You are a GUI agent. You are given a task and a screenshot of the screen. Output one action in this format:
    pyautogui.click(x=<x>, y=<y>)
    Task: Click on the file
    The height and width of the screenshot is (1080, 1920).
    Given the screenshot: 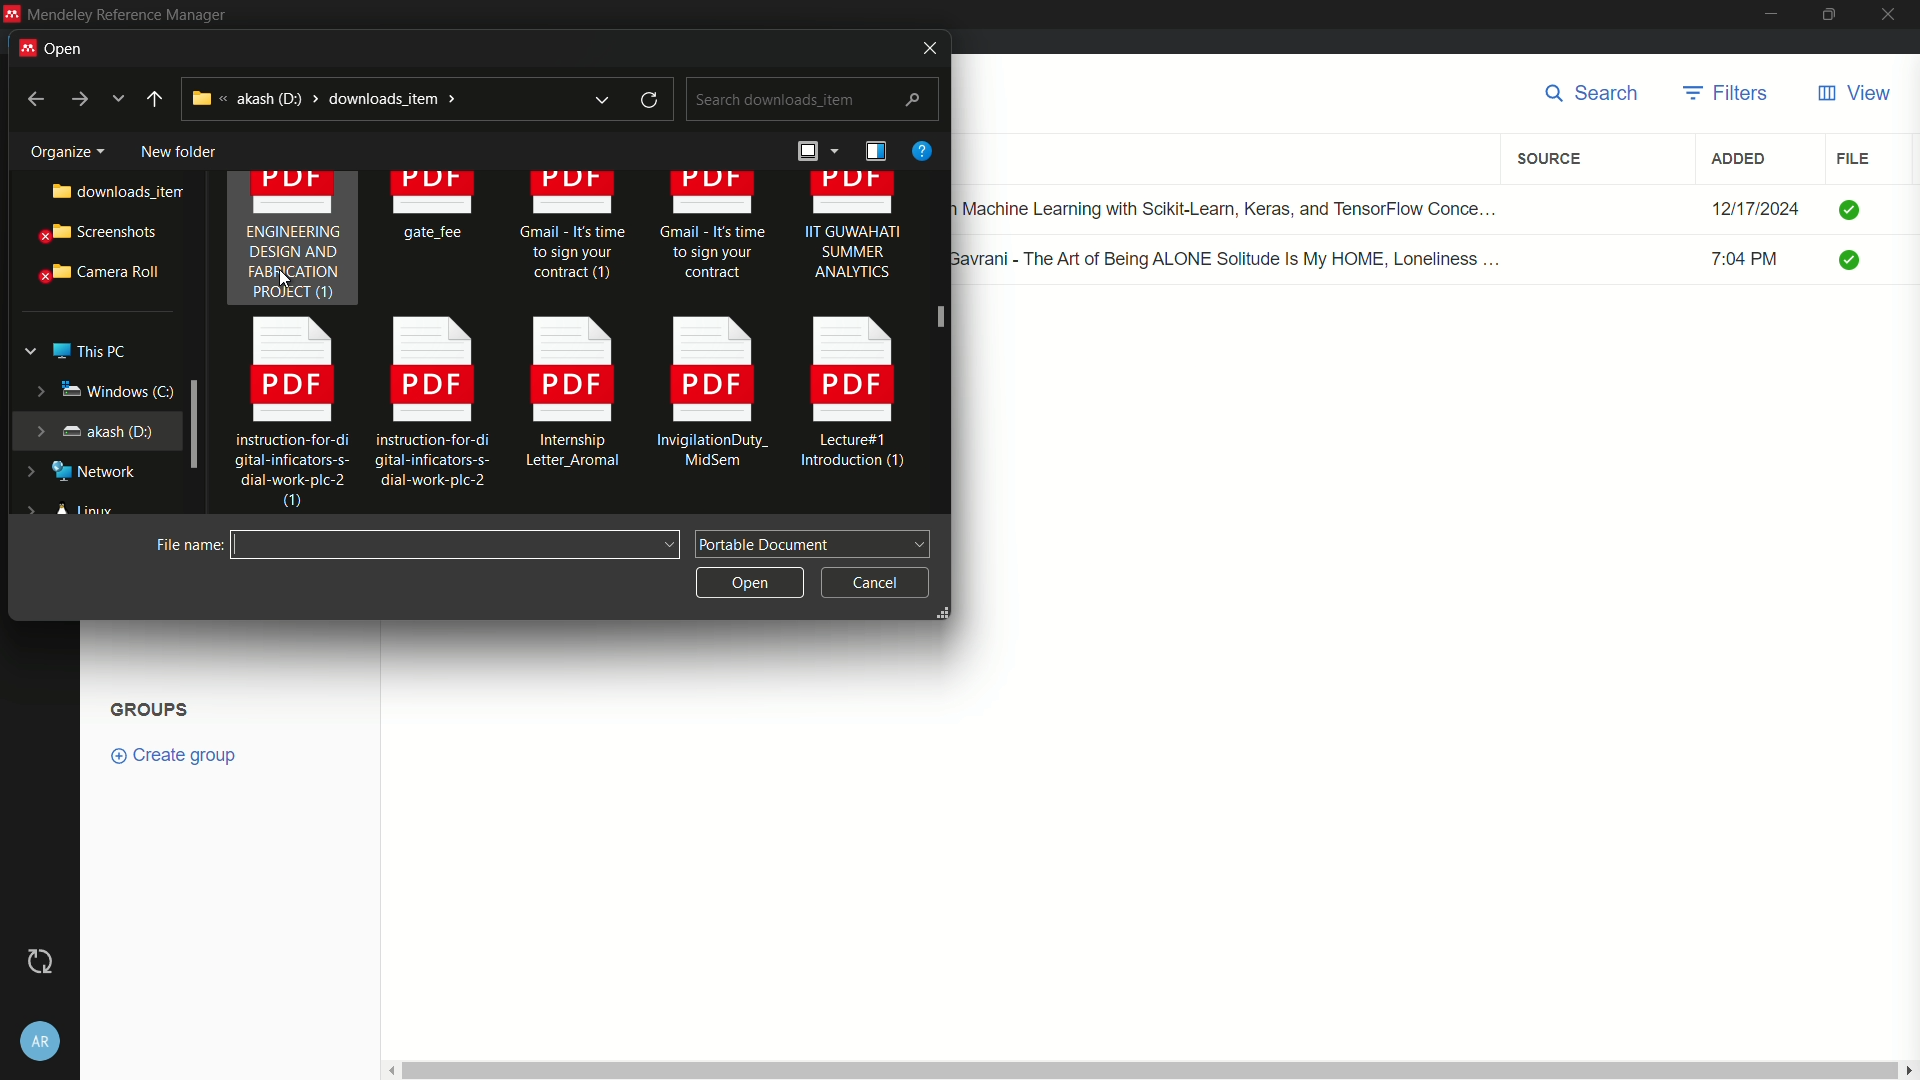 What is the action you would take?
    pyautogui.click(x=1853, y=158)
    